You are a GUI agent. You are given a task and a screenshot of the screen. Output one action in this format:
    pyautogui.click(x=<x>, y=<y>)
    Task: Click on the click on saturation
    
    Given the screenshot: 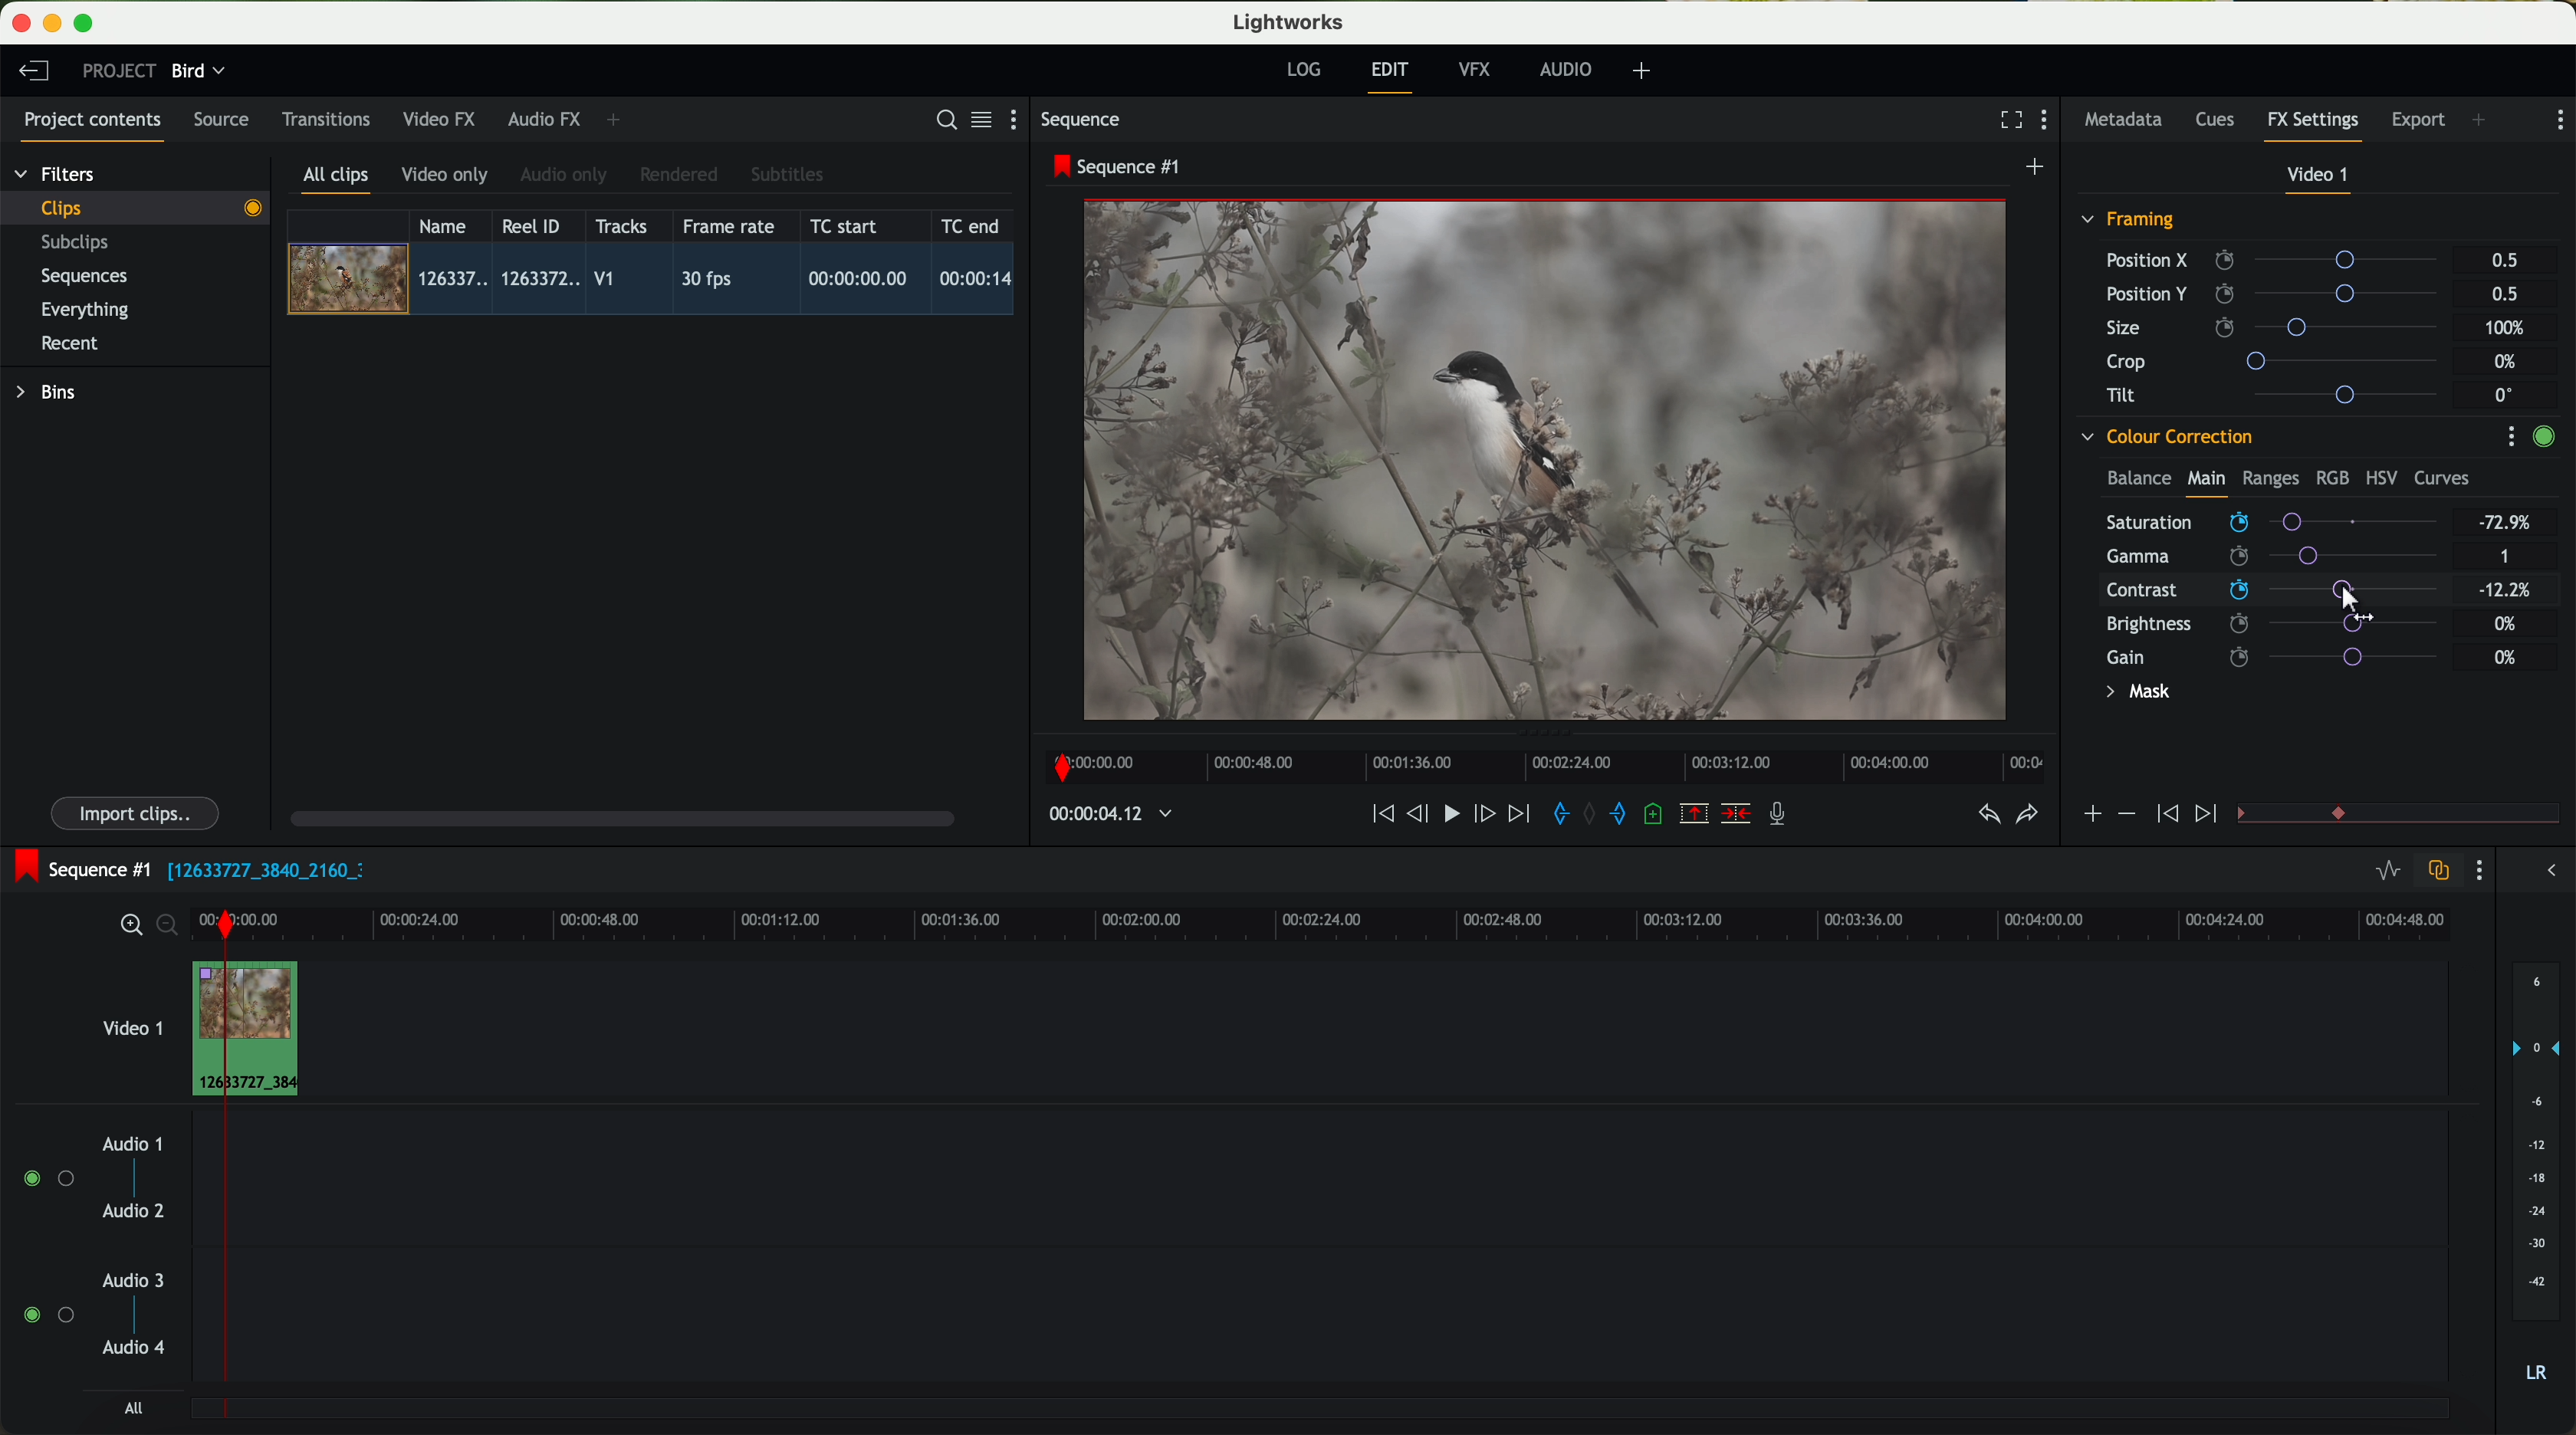 What is the action you would take?
    pyautogui.click(x=2262, y=557)
    